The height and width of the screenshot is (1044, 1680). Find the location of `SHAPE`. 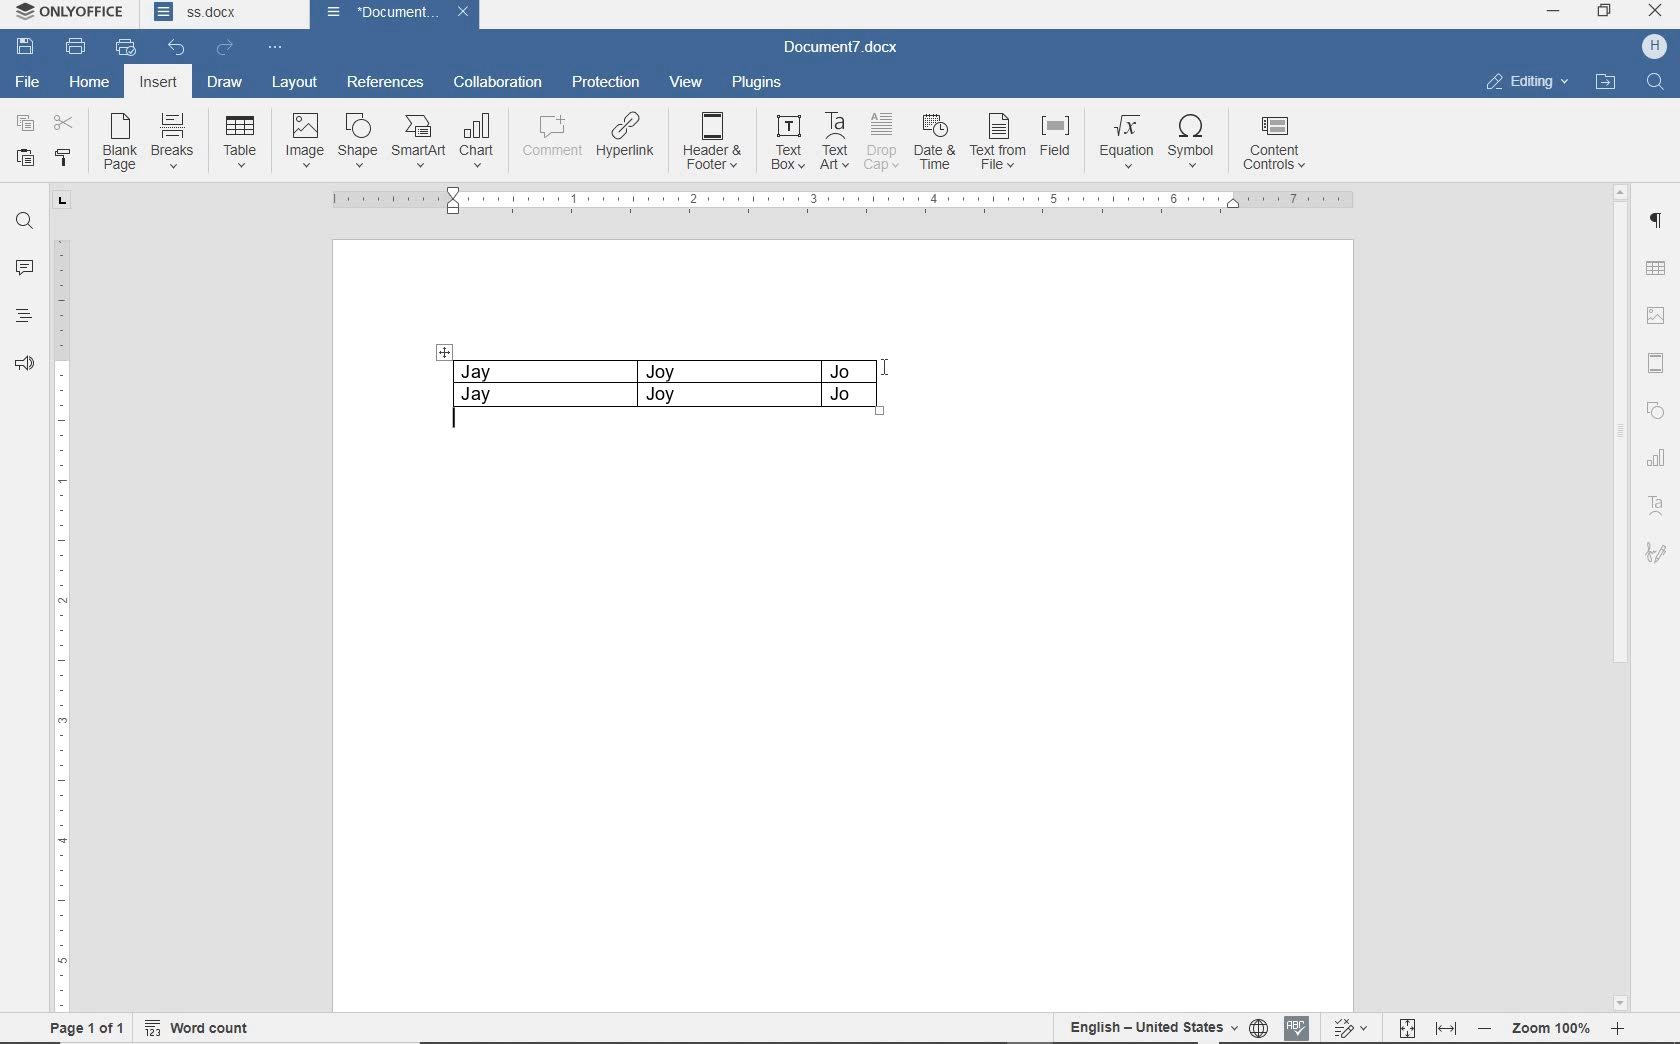

SHAPE is located at coordinates (1656, 410).